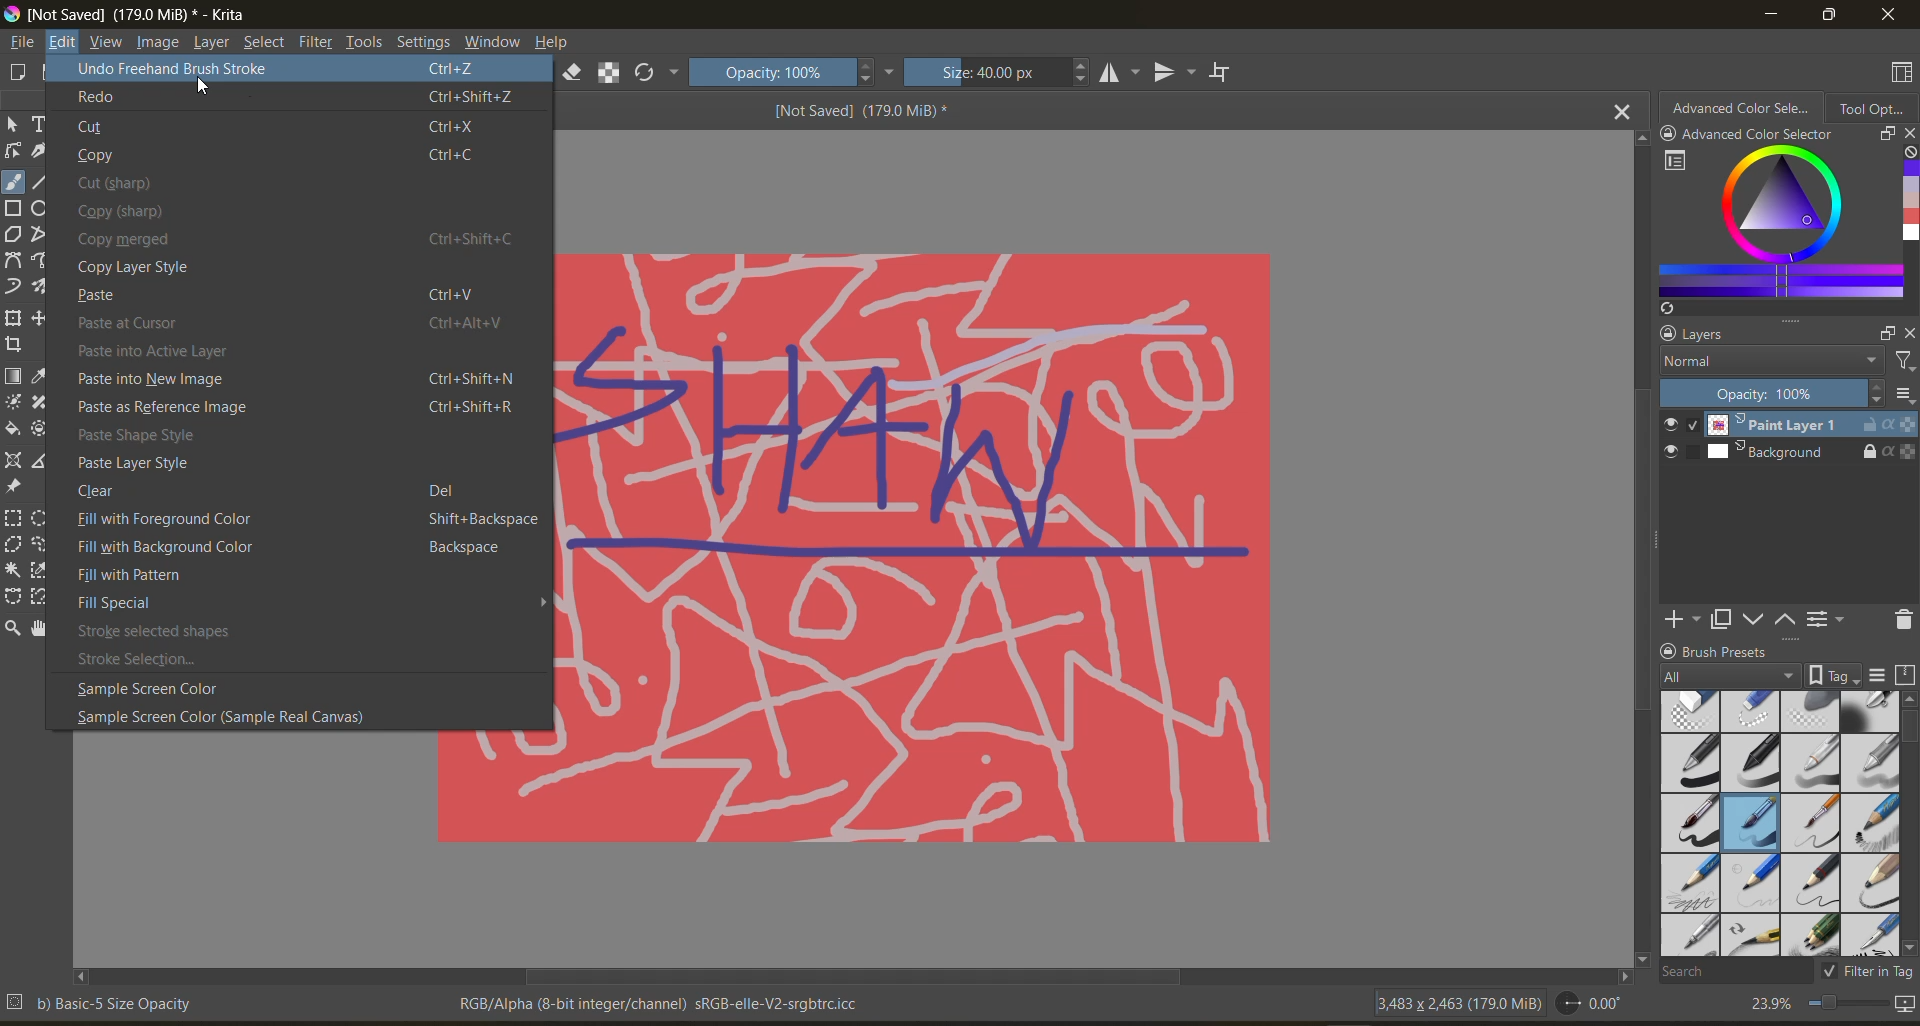 The width and height of the screenshot is (1920, 1026). Describe the element at coordinates (1775, 13) in the screenshot. I see `minimize` at that location.